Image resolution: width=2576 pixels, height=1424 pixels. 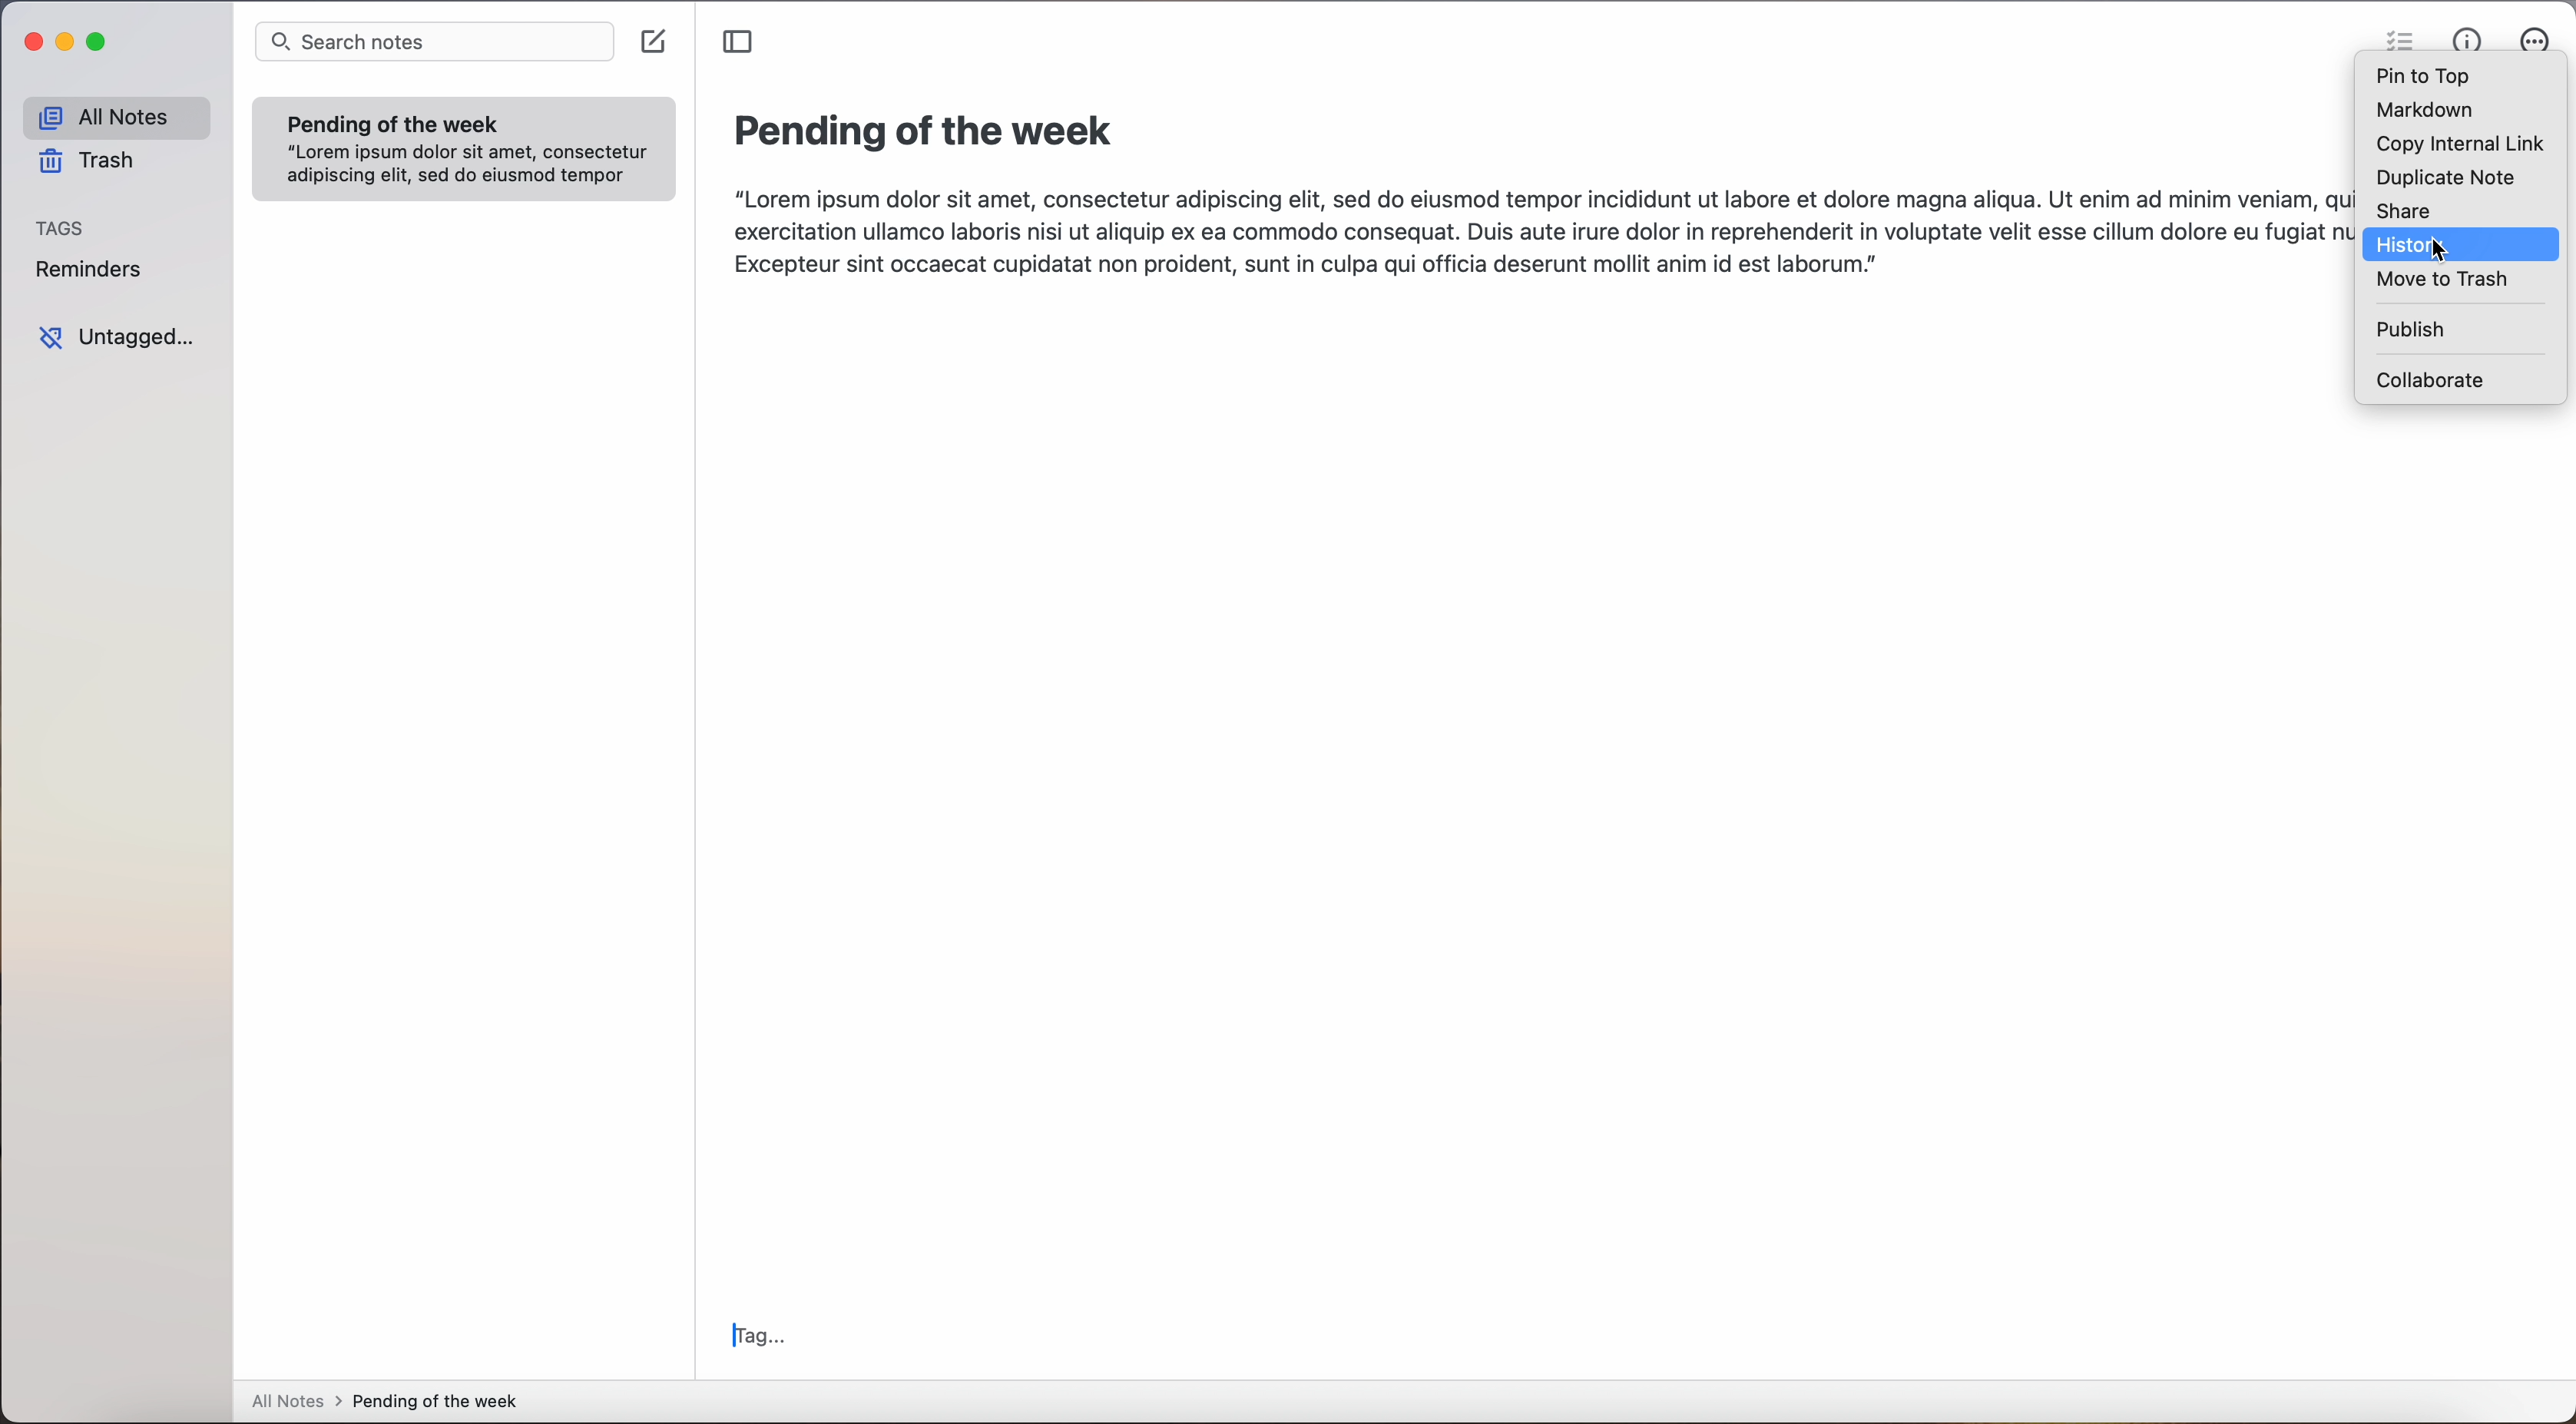 I want to click on tags, so click(x=64, y=228).